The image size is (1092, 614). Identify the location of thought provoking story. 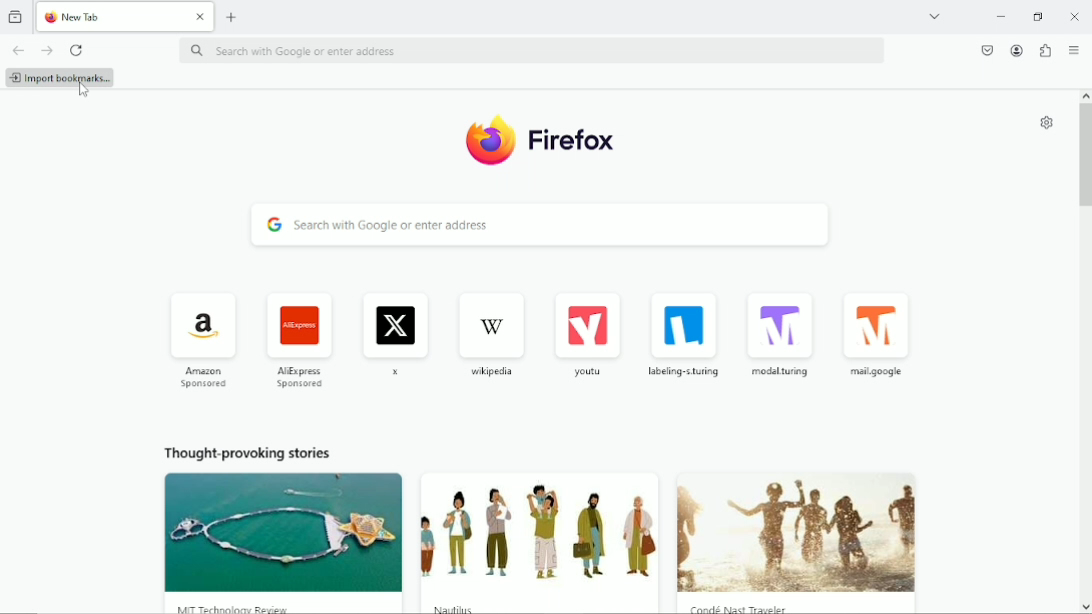
(268, 543).